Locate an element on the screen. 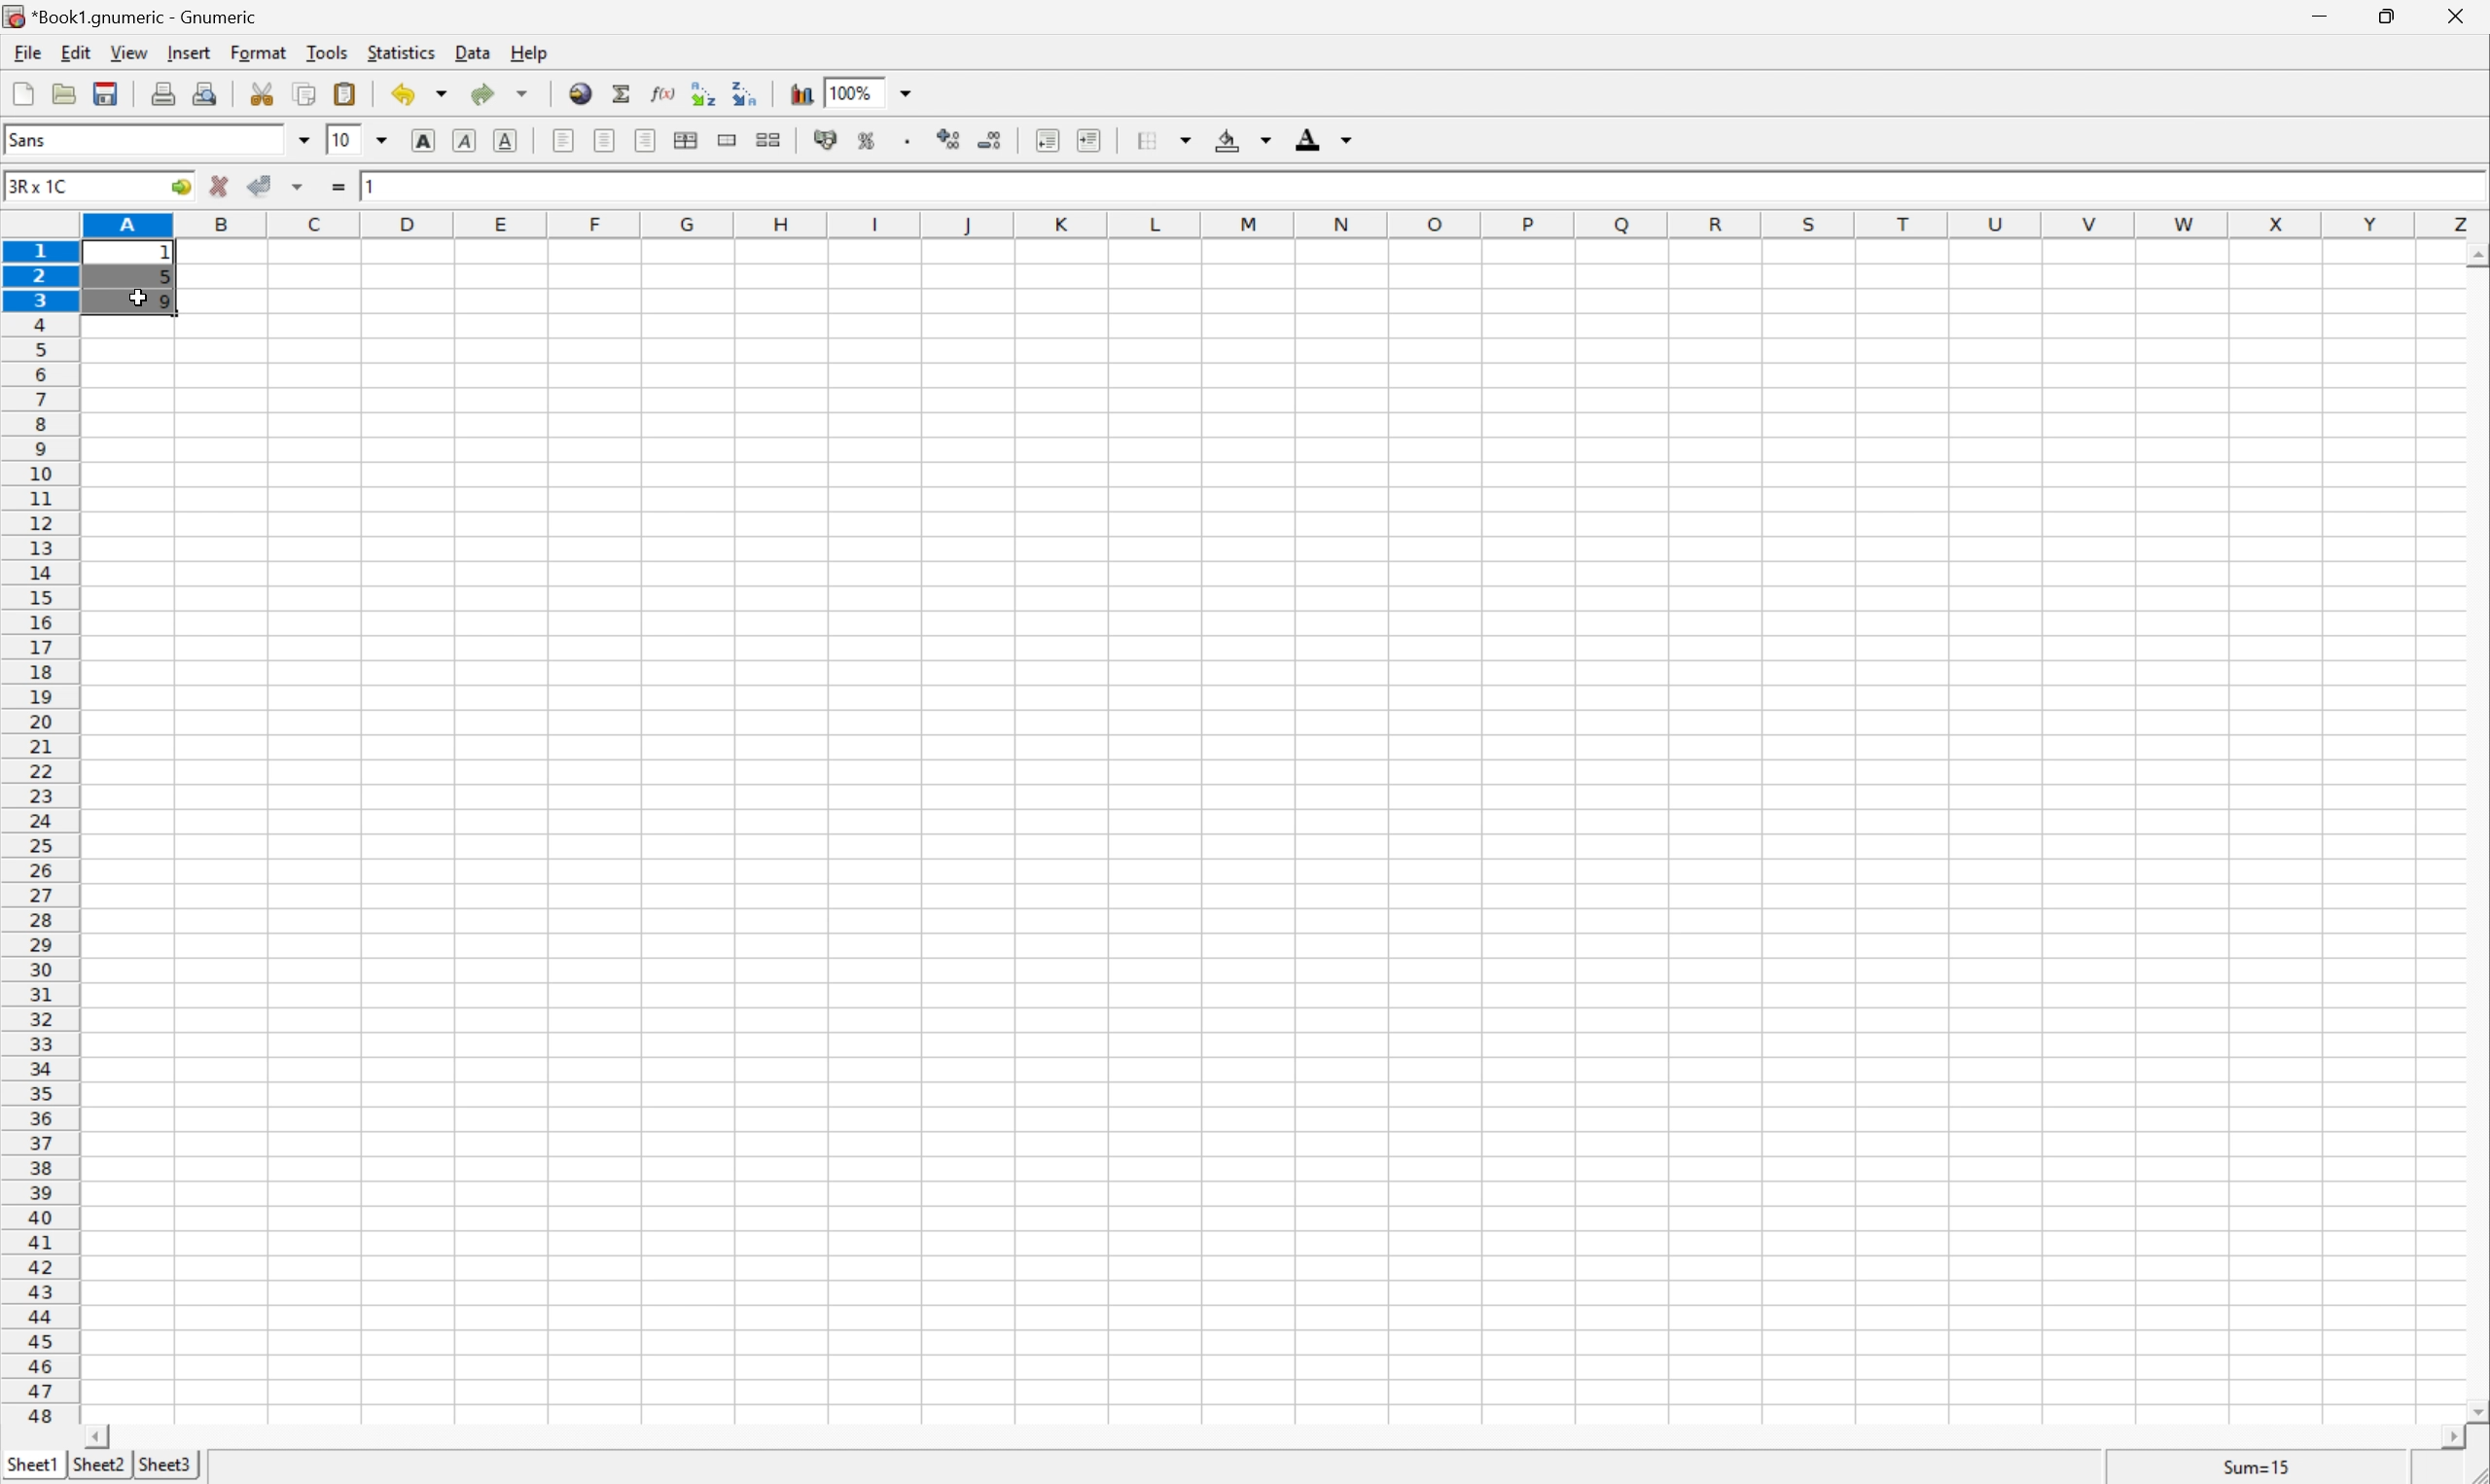  scroll right is located at coordinates (2451, 1438).